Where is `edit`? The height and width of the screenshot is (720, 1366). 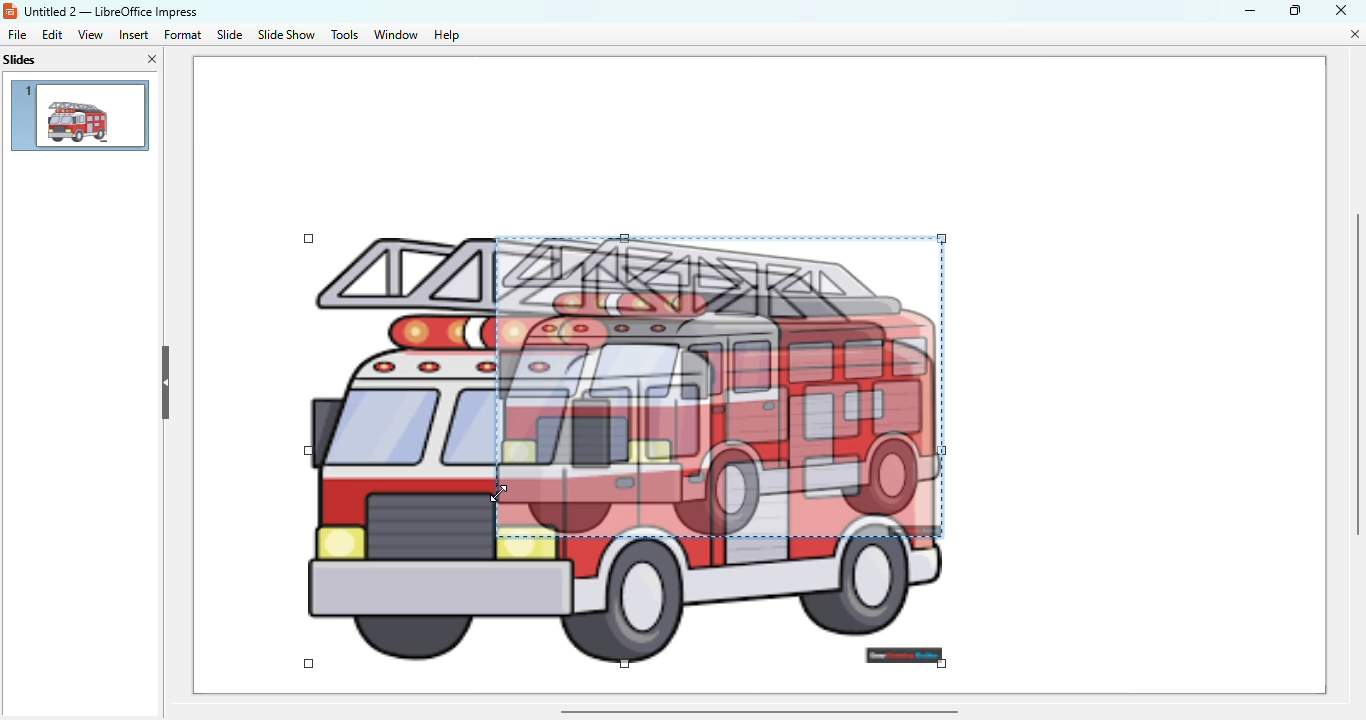
edit is located at coordinates (52, 35).